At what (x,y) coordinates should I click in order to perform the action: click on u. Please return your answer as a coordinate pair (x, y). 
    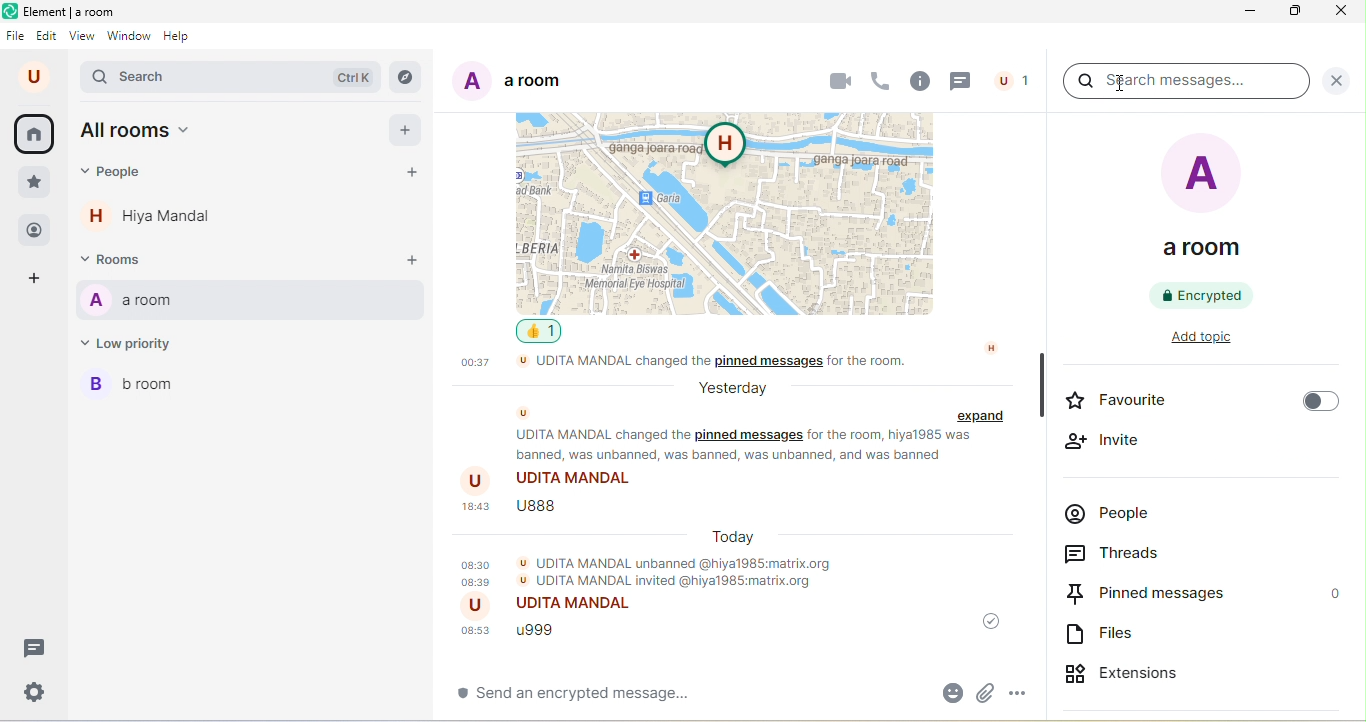
    Looking at the image, I should click on (525, 413).